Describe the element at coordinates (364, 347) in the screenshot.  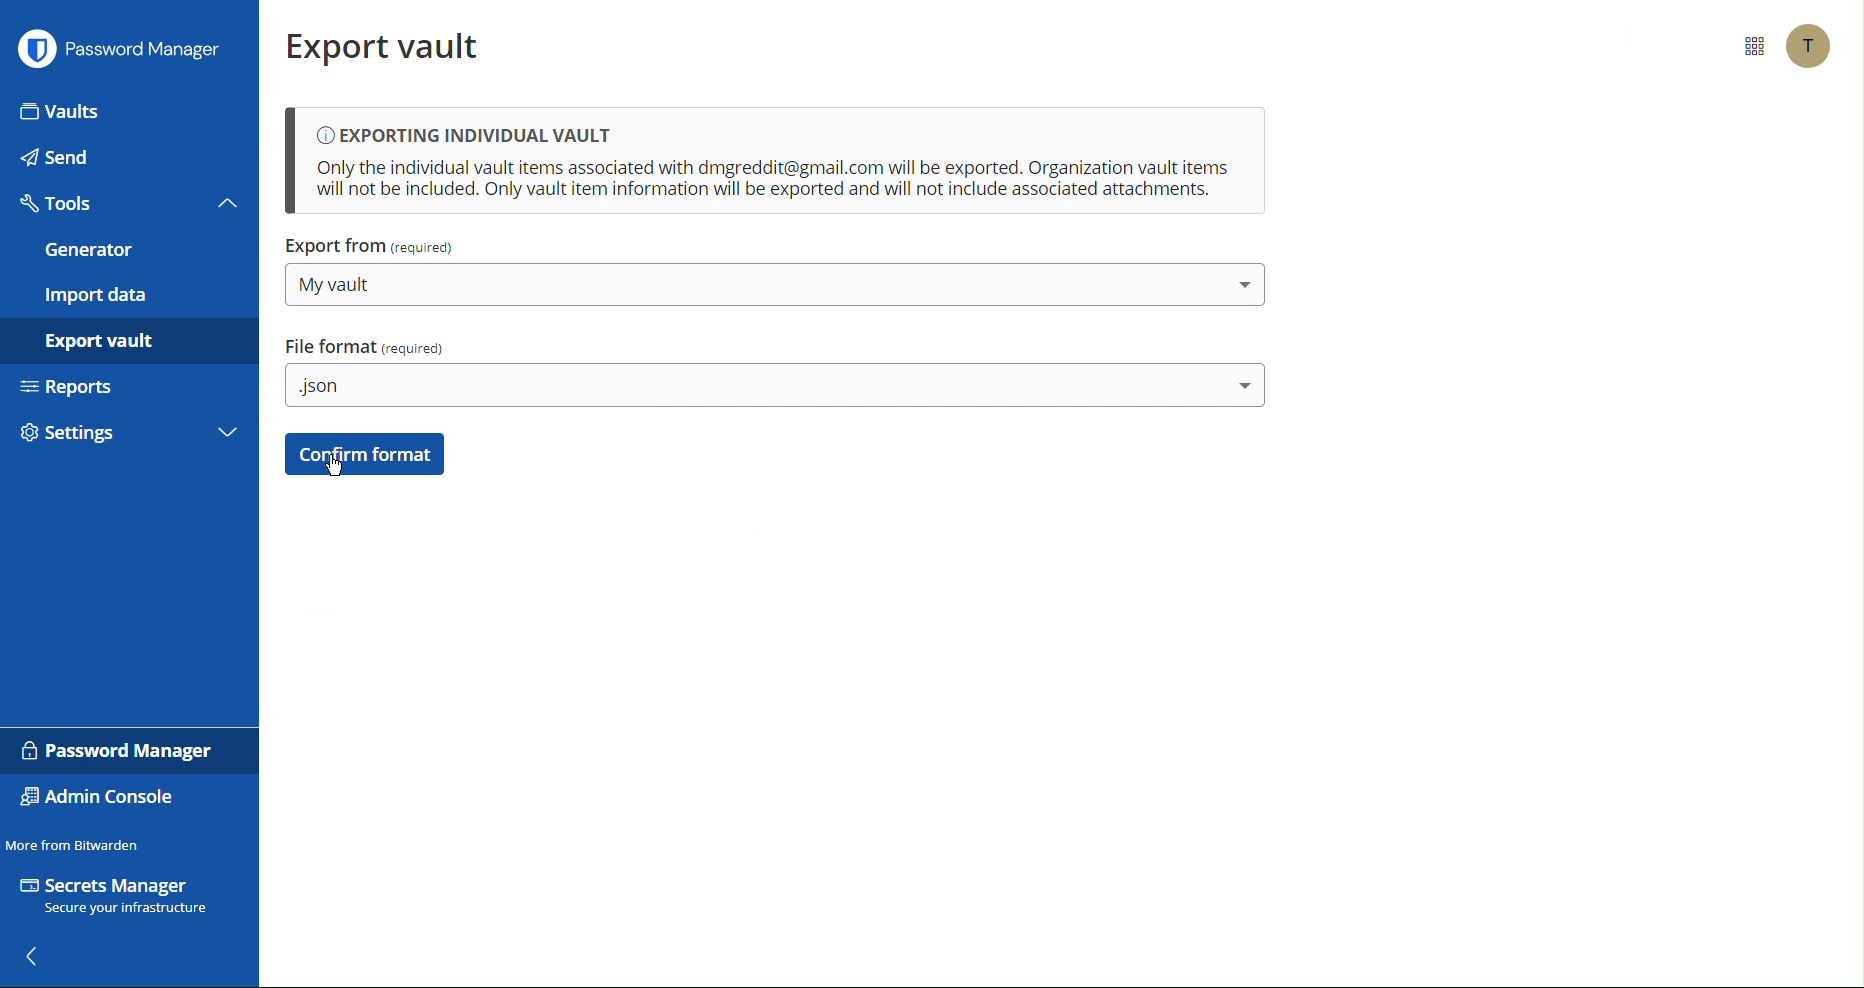
I see `File Format` at that location.